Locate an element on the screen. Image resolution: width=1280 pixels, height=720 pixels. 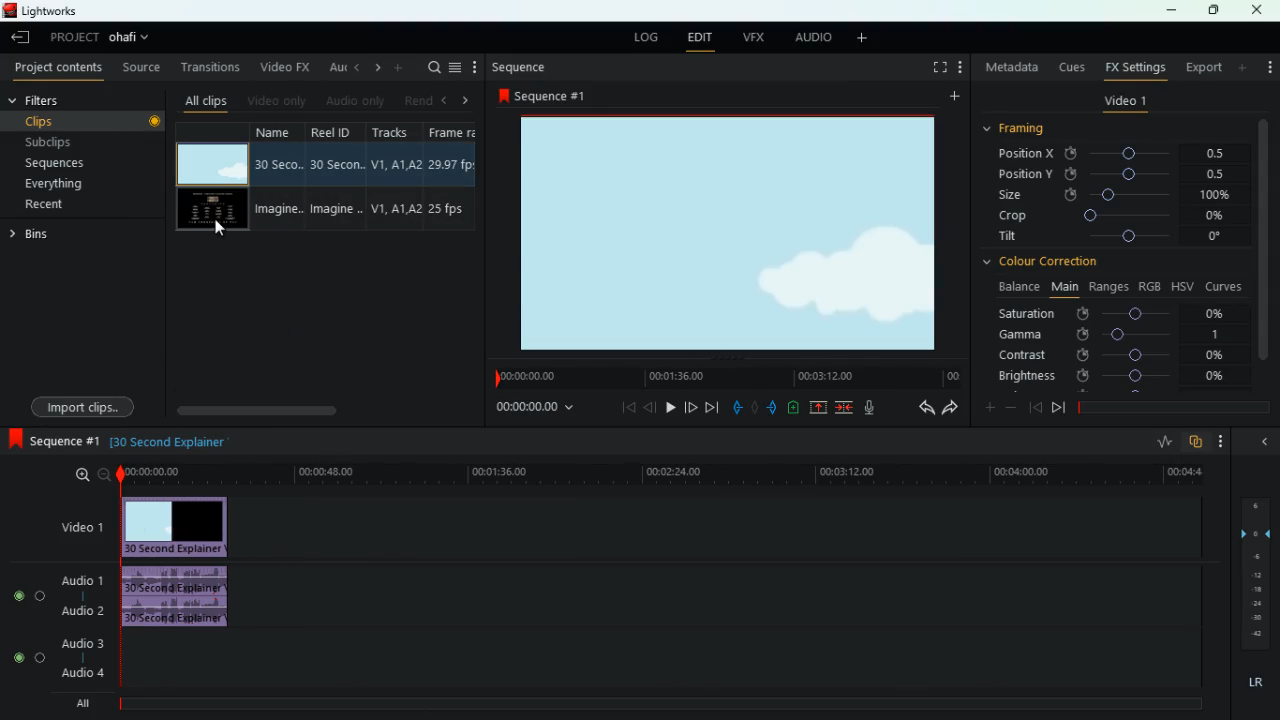
right is located at coordinates (466, 101).